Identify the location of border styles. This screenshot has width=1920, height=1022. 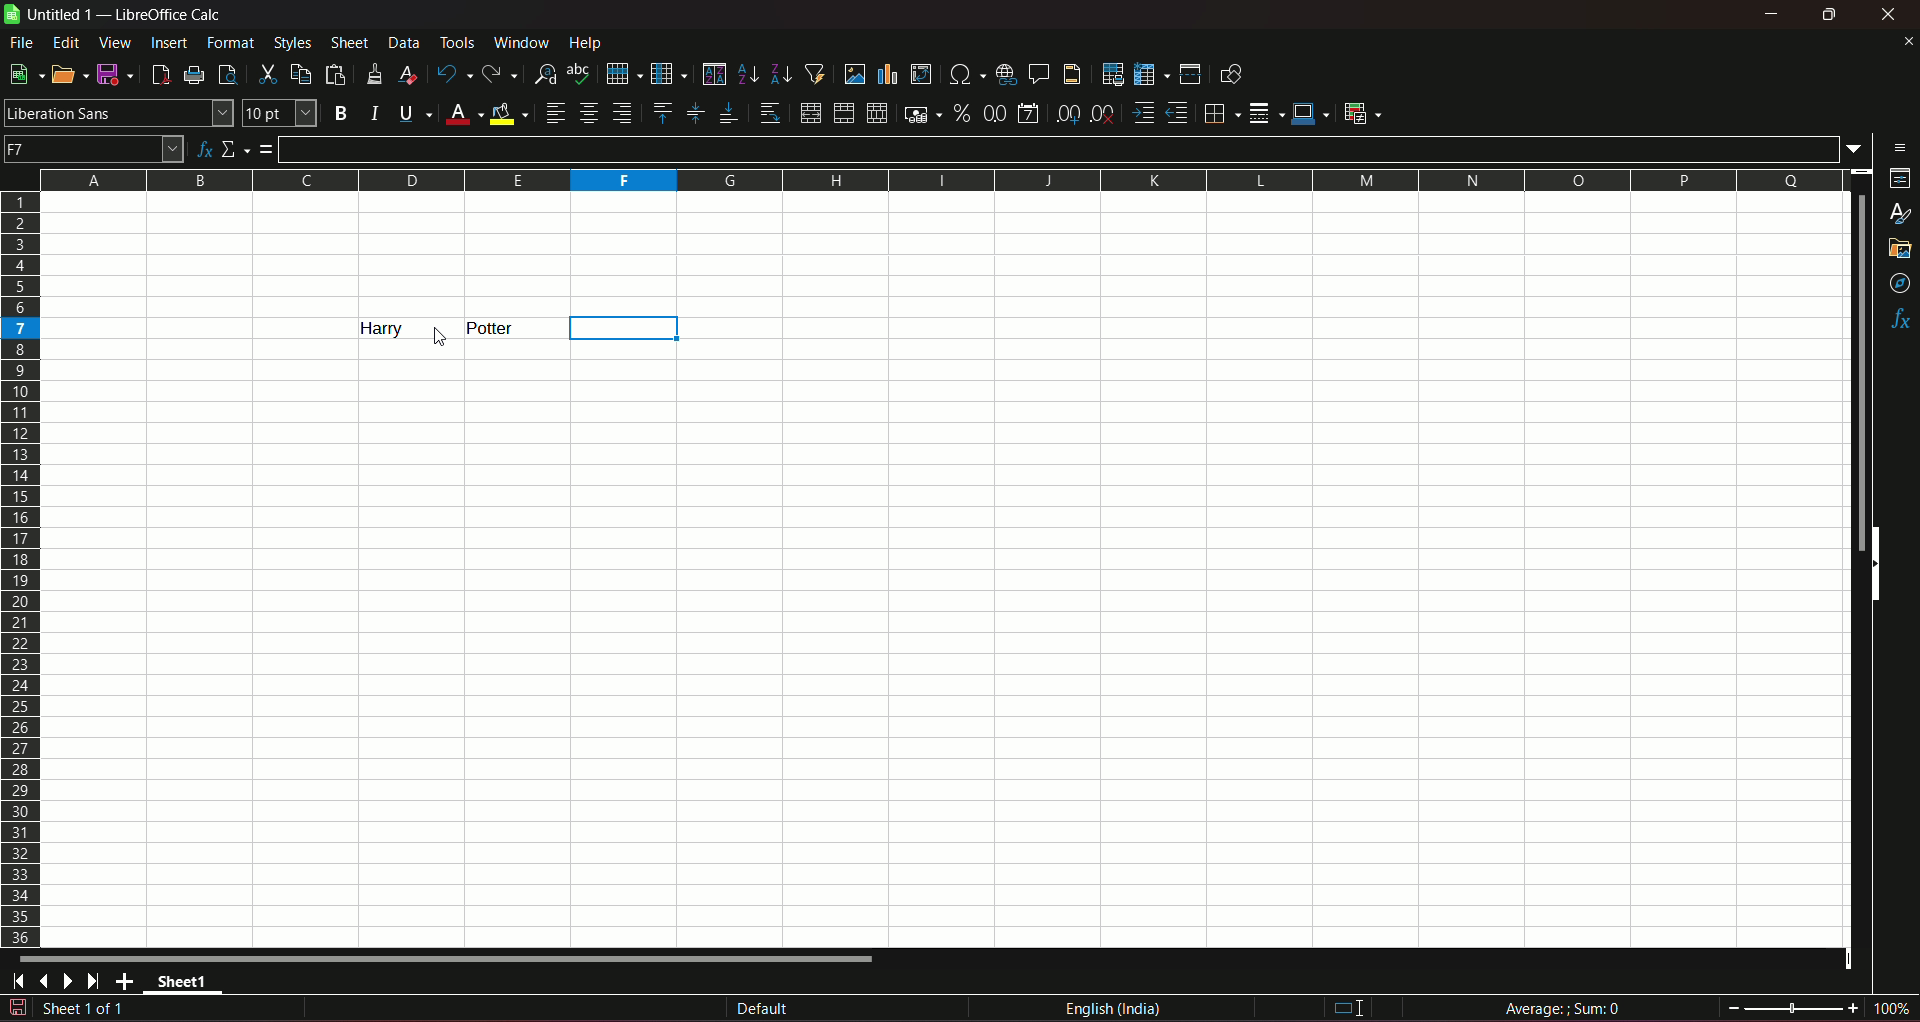
(1264, 114).